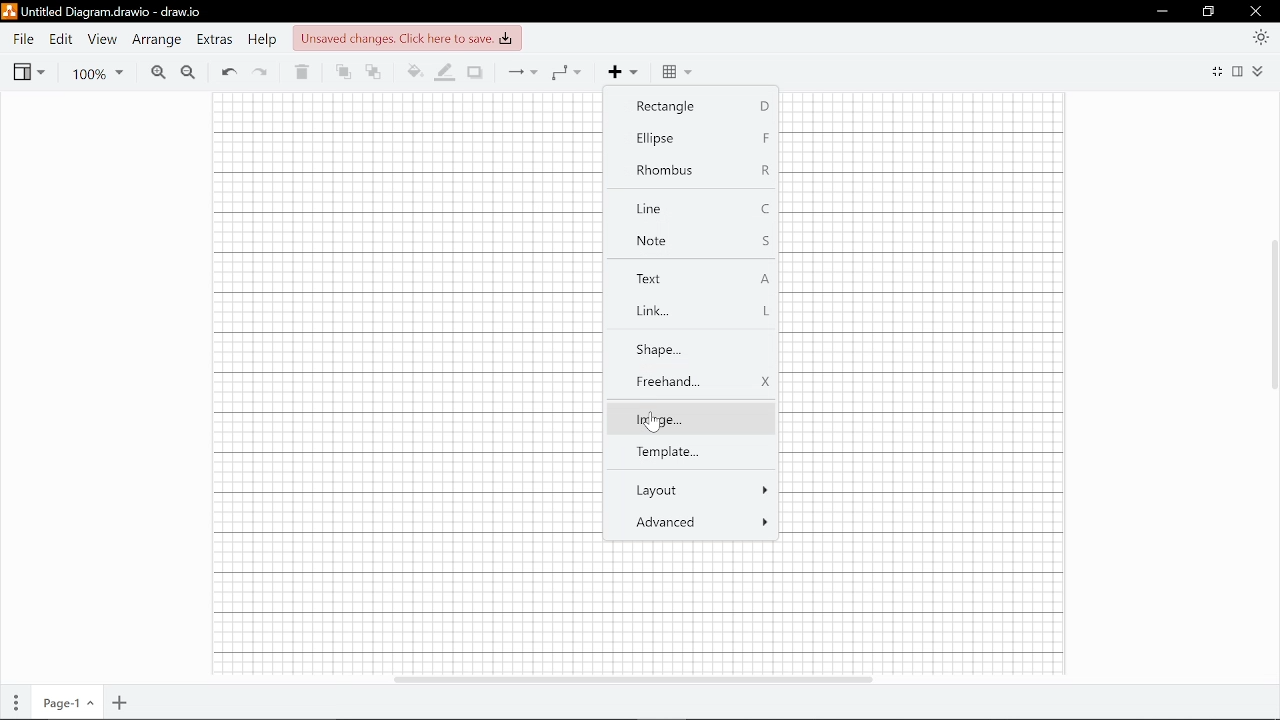 The height and width of the screenshot is (720, 1280). I want to click on Layout, so click(692, 489).